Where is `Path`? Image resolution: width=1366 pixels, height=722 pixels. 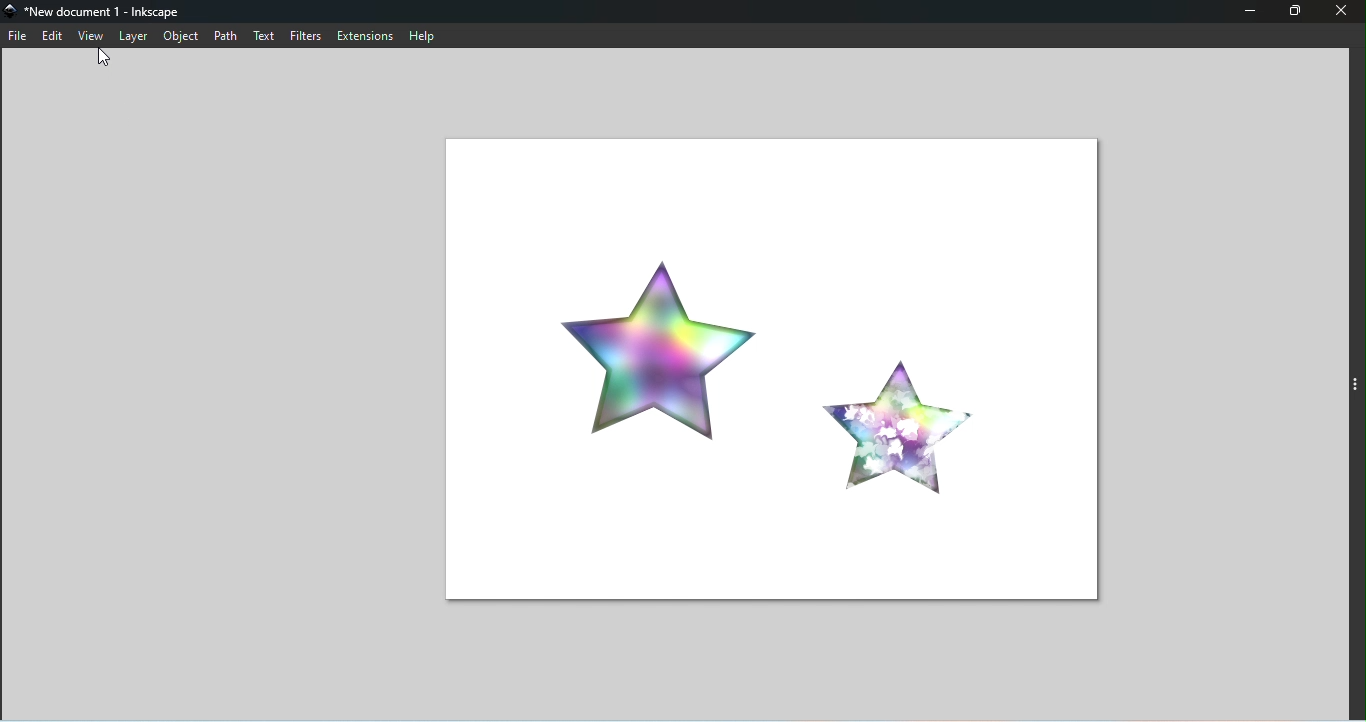
Path is located at coordinates (226, 35).